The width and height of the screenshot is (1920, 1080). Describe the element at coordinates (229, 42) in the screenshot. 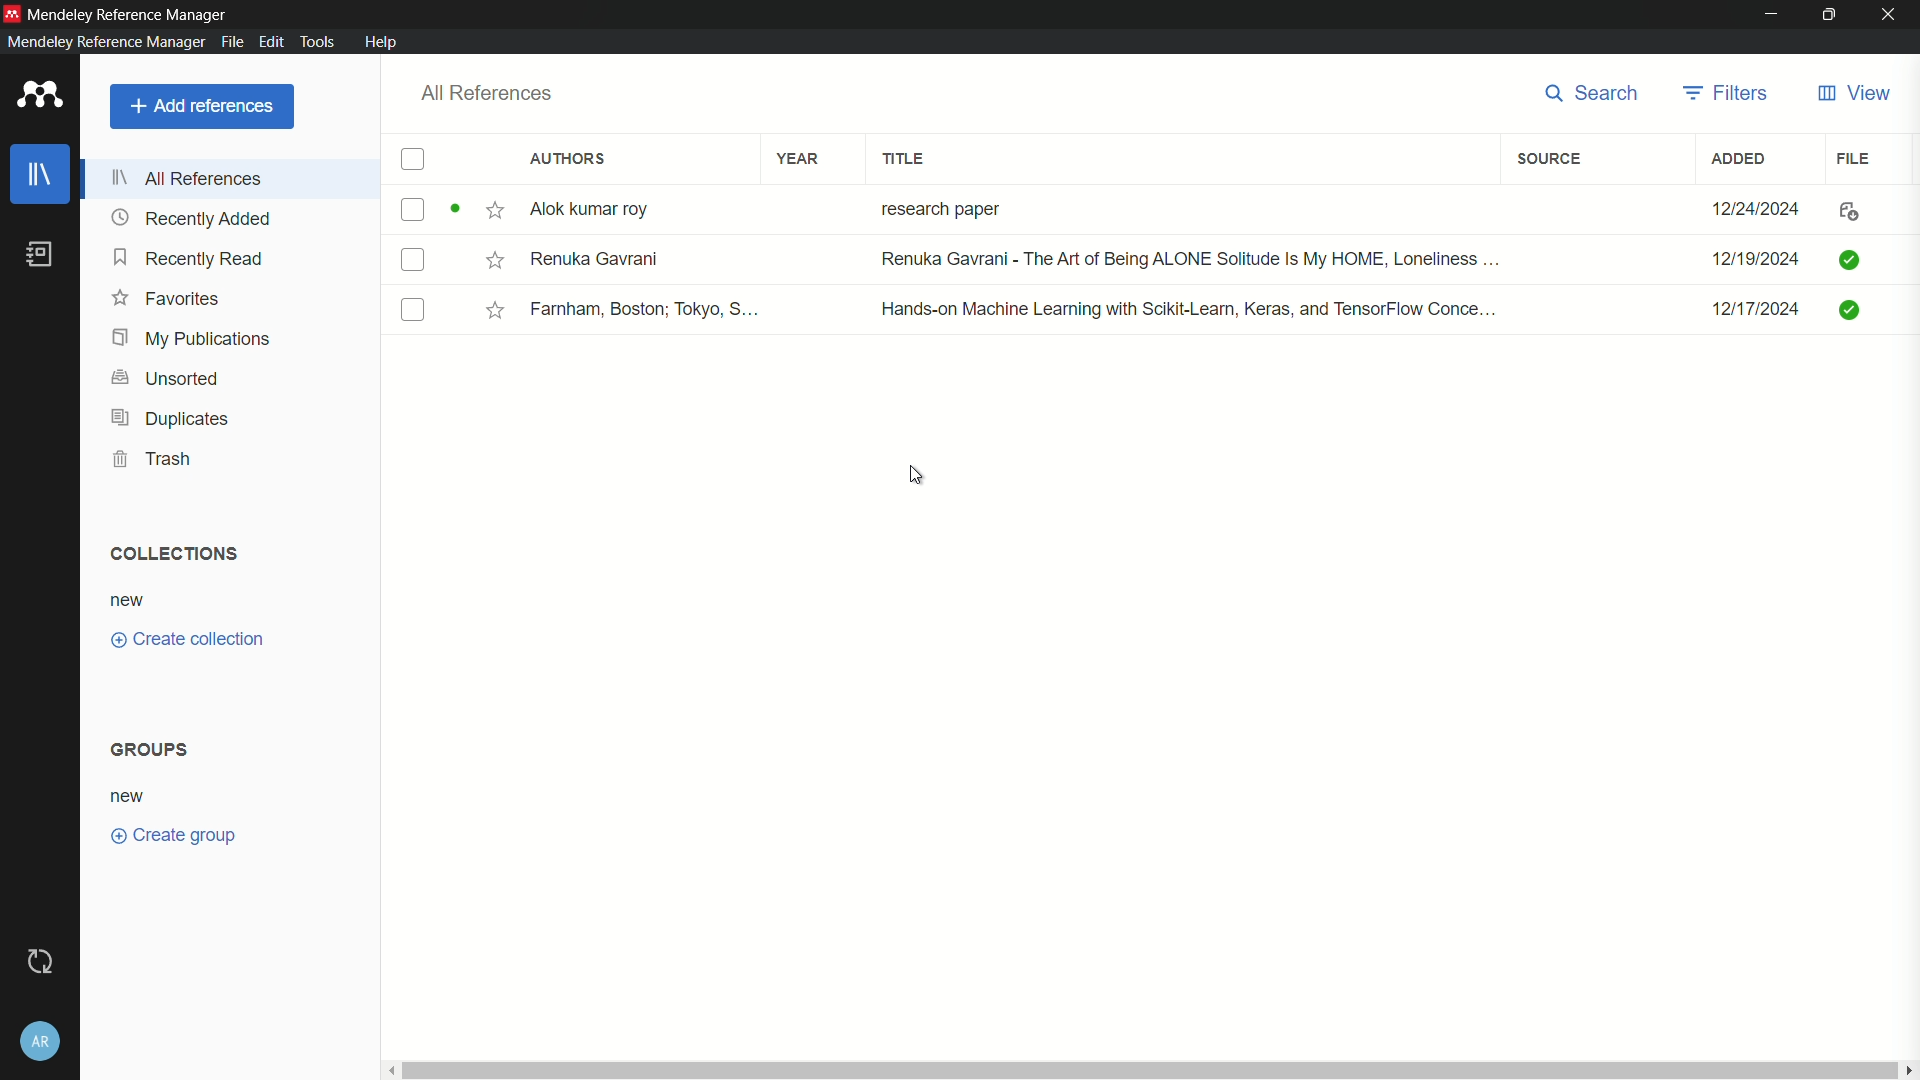

I see `file menu` at that location.